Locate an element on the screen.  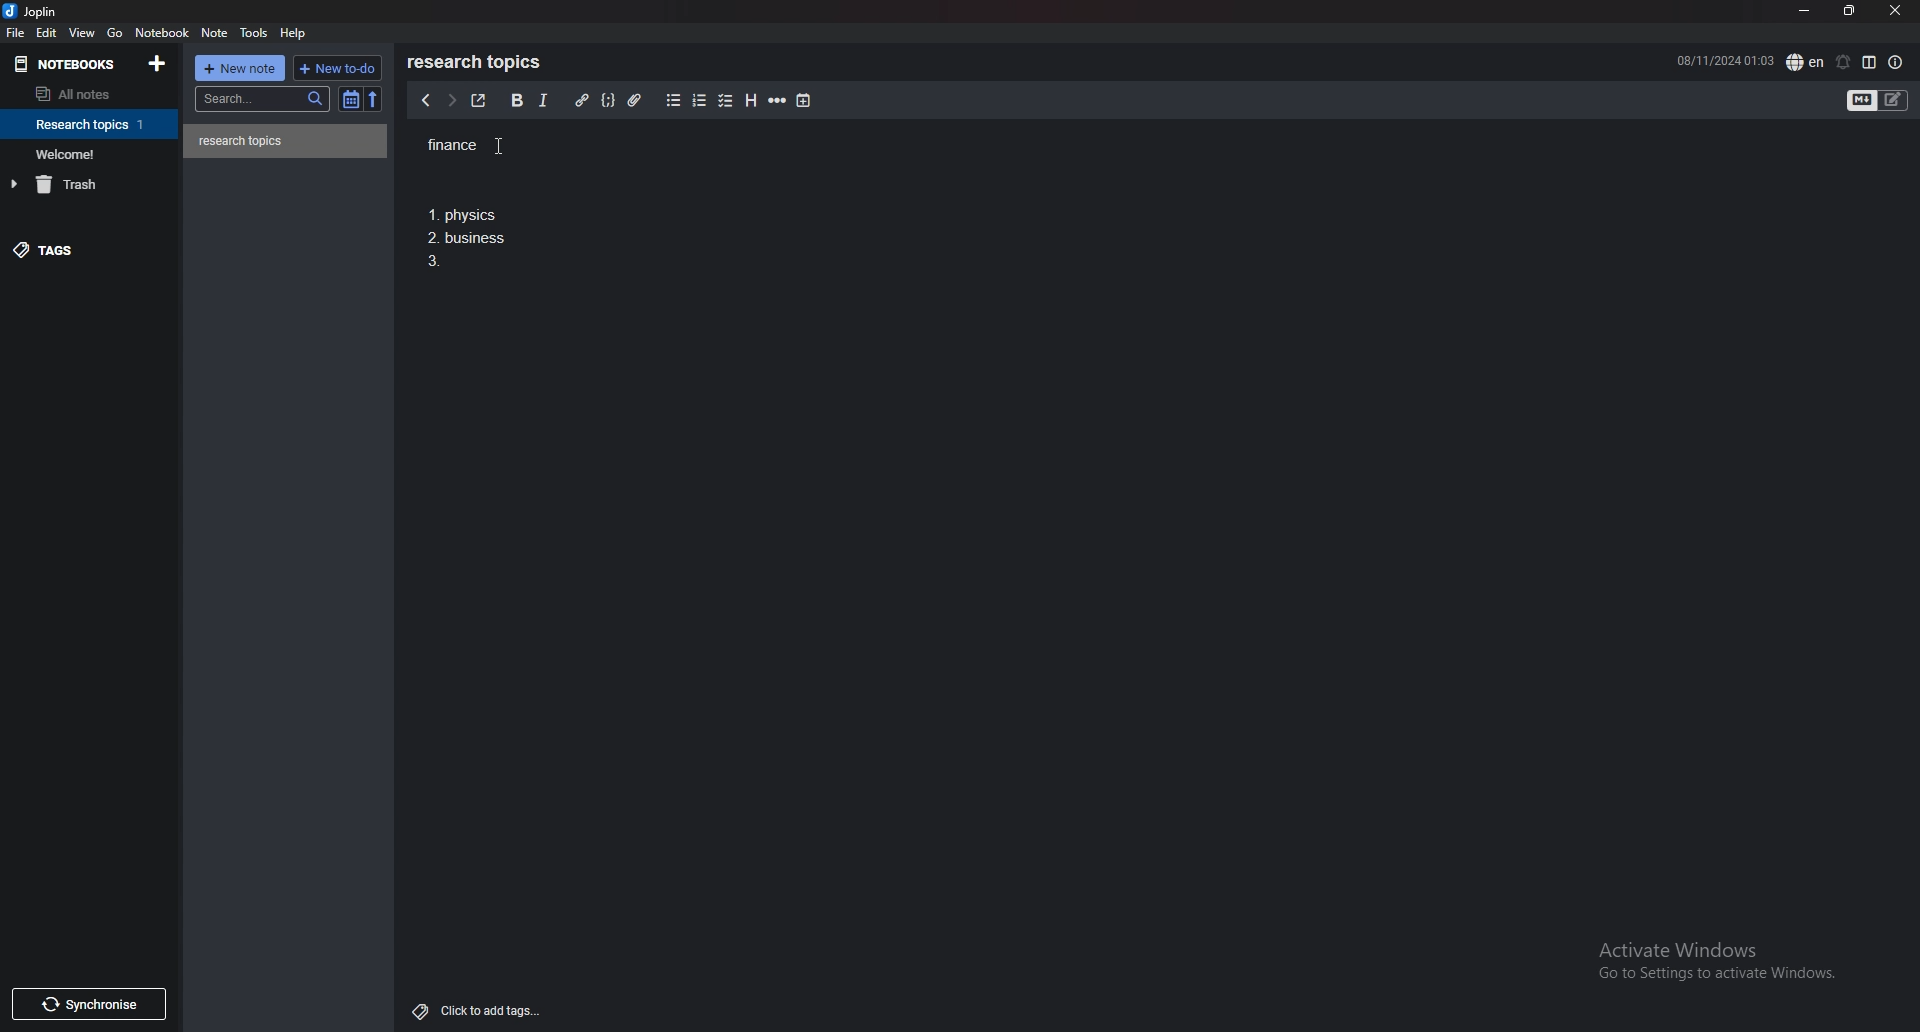
horizontal rule is located at coordinates (779, 101).